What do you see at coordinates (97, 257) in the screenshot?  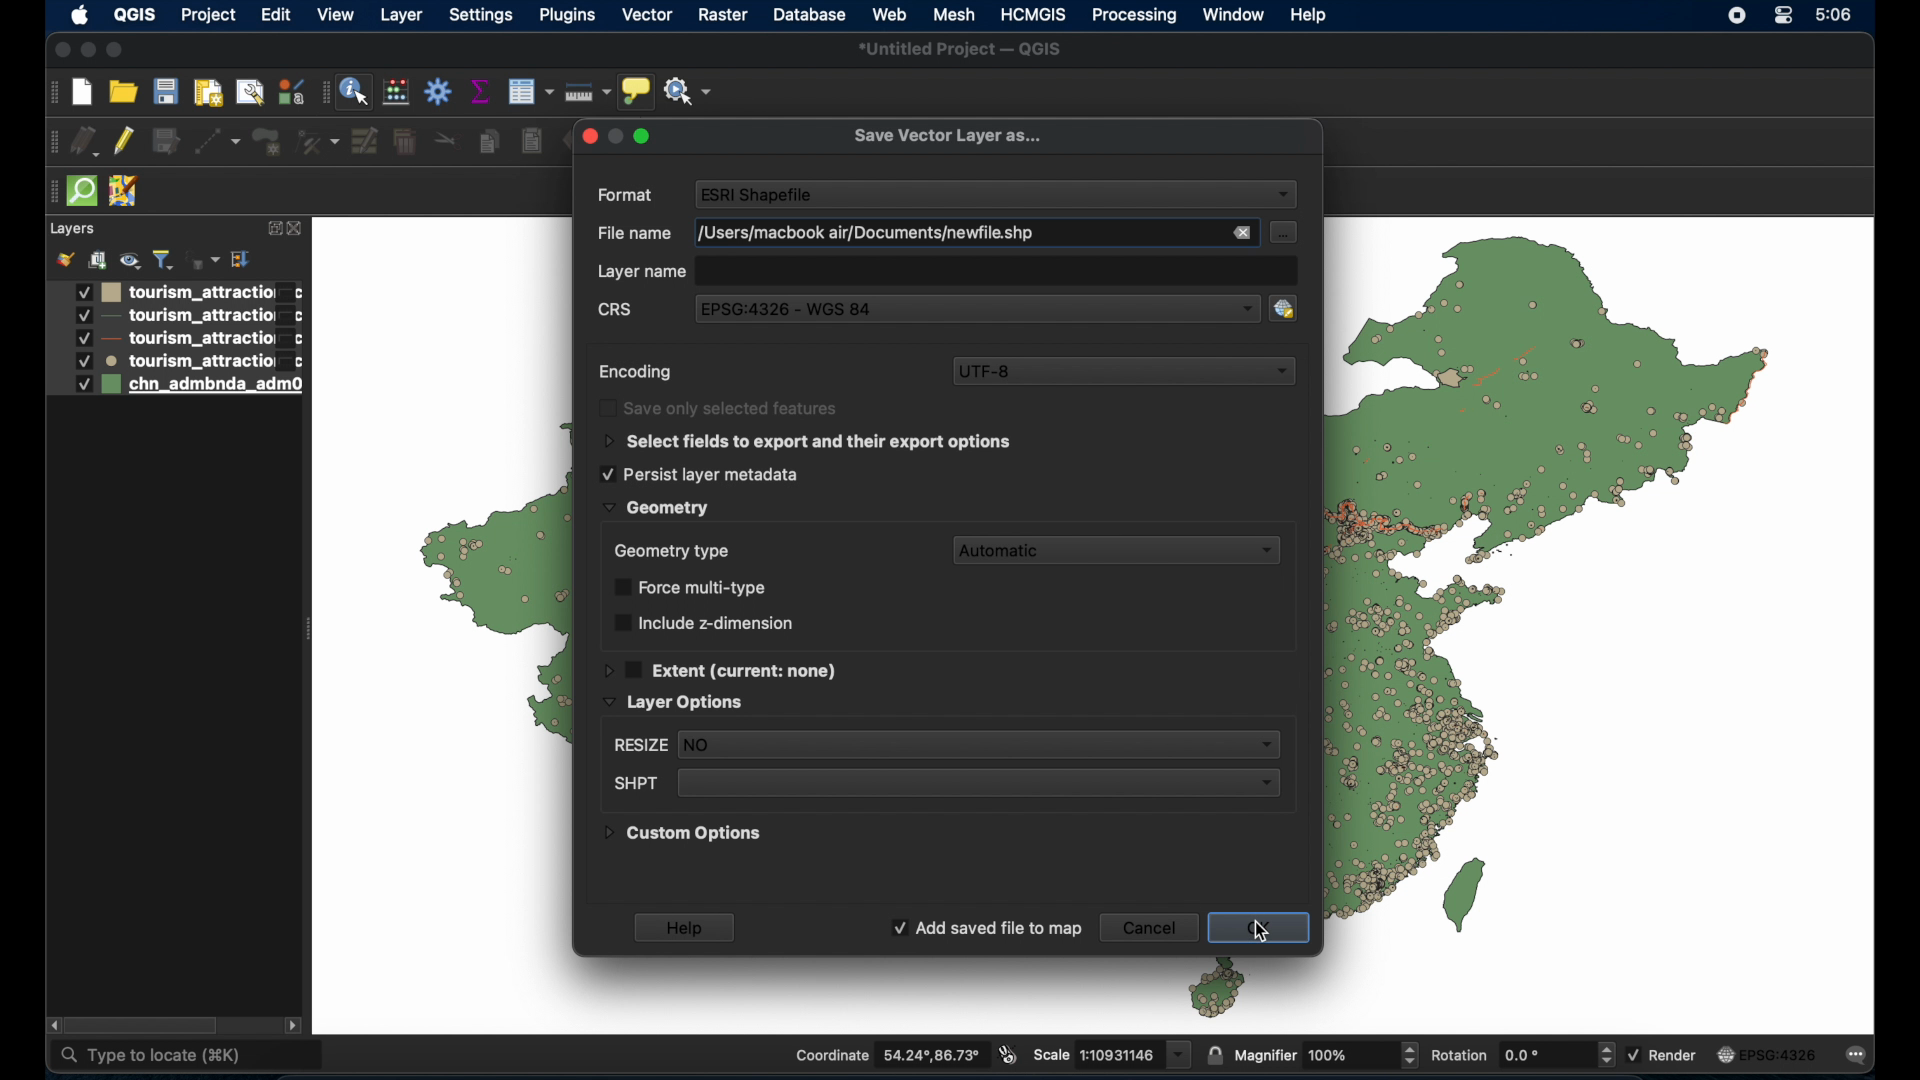 I see `add group` at bounding box center [97, 257].